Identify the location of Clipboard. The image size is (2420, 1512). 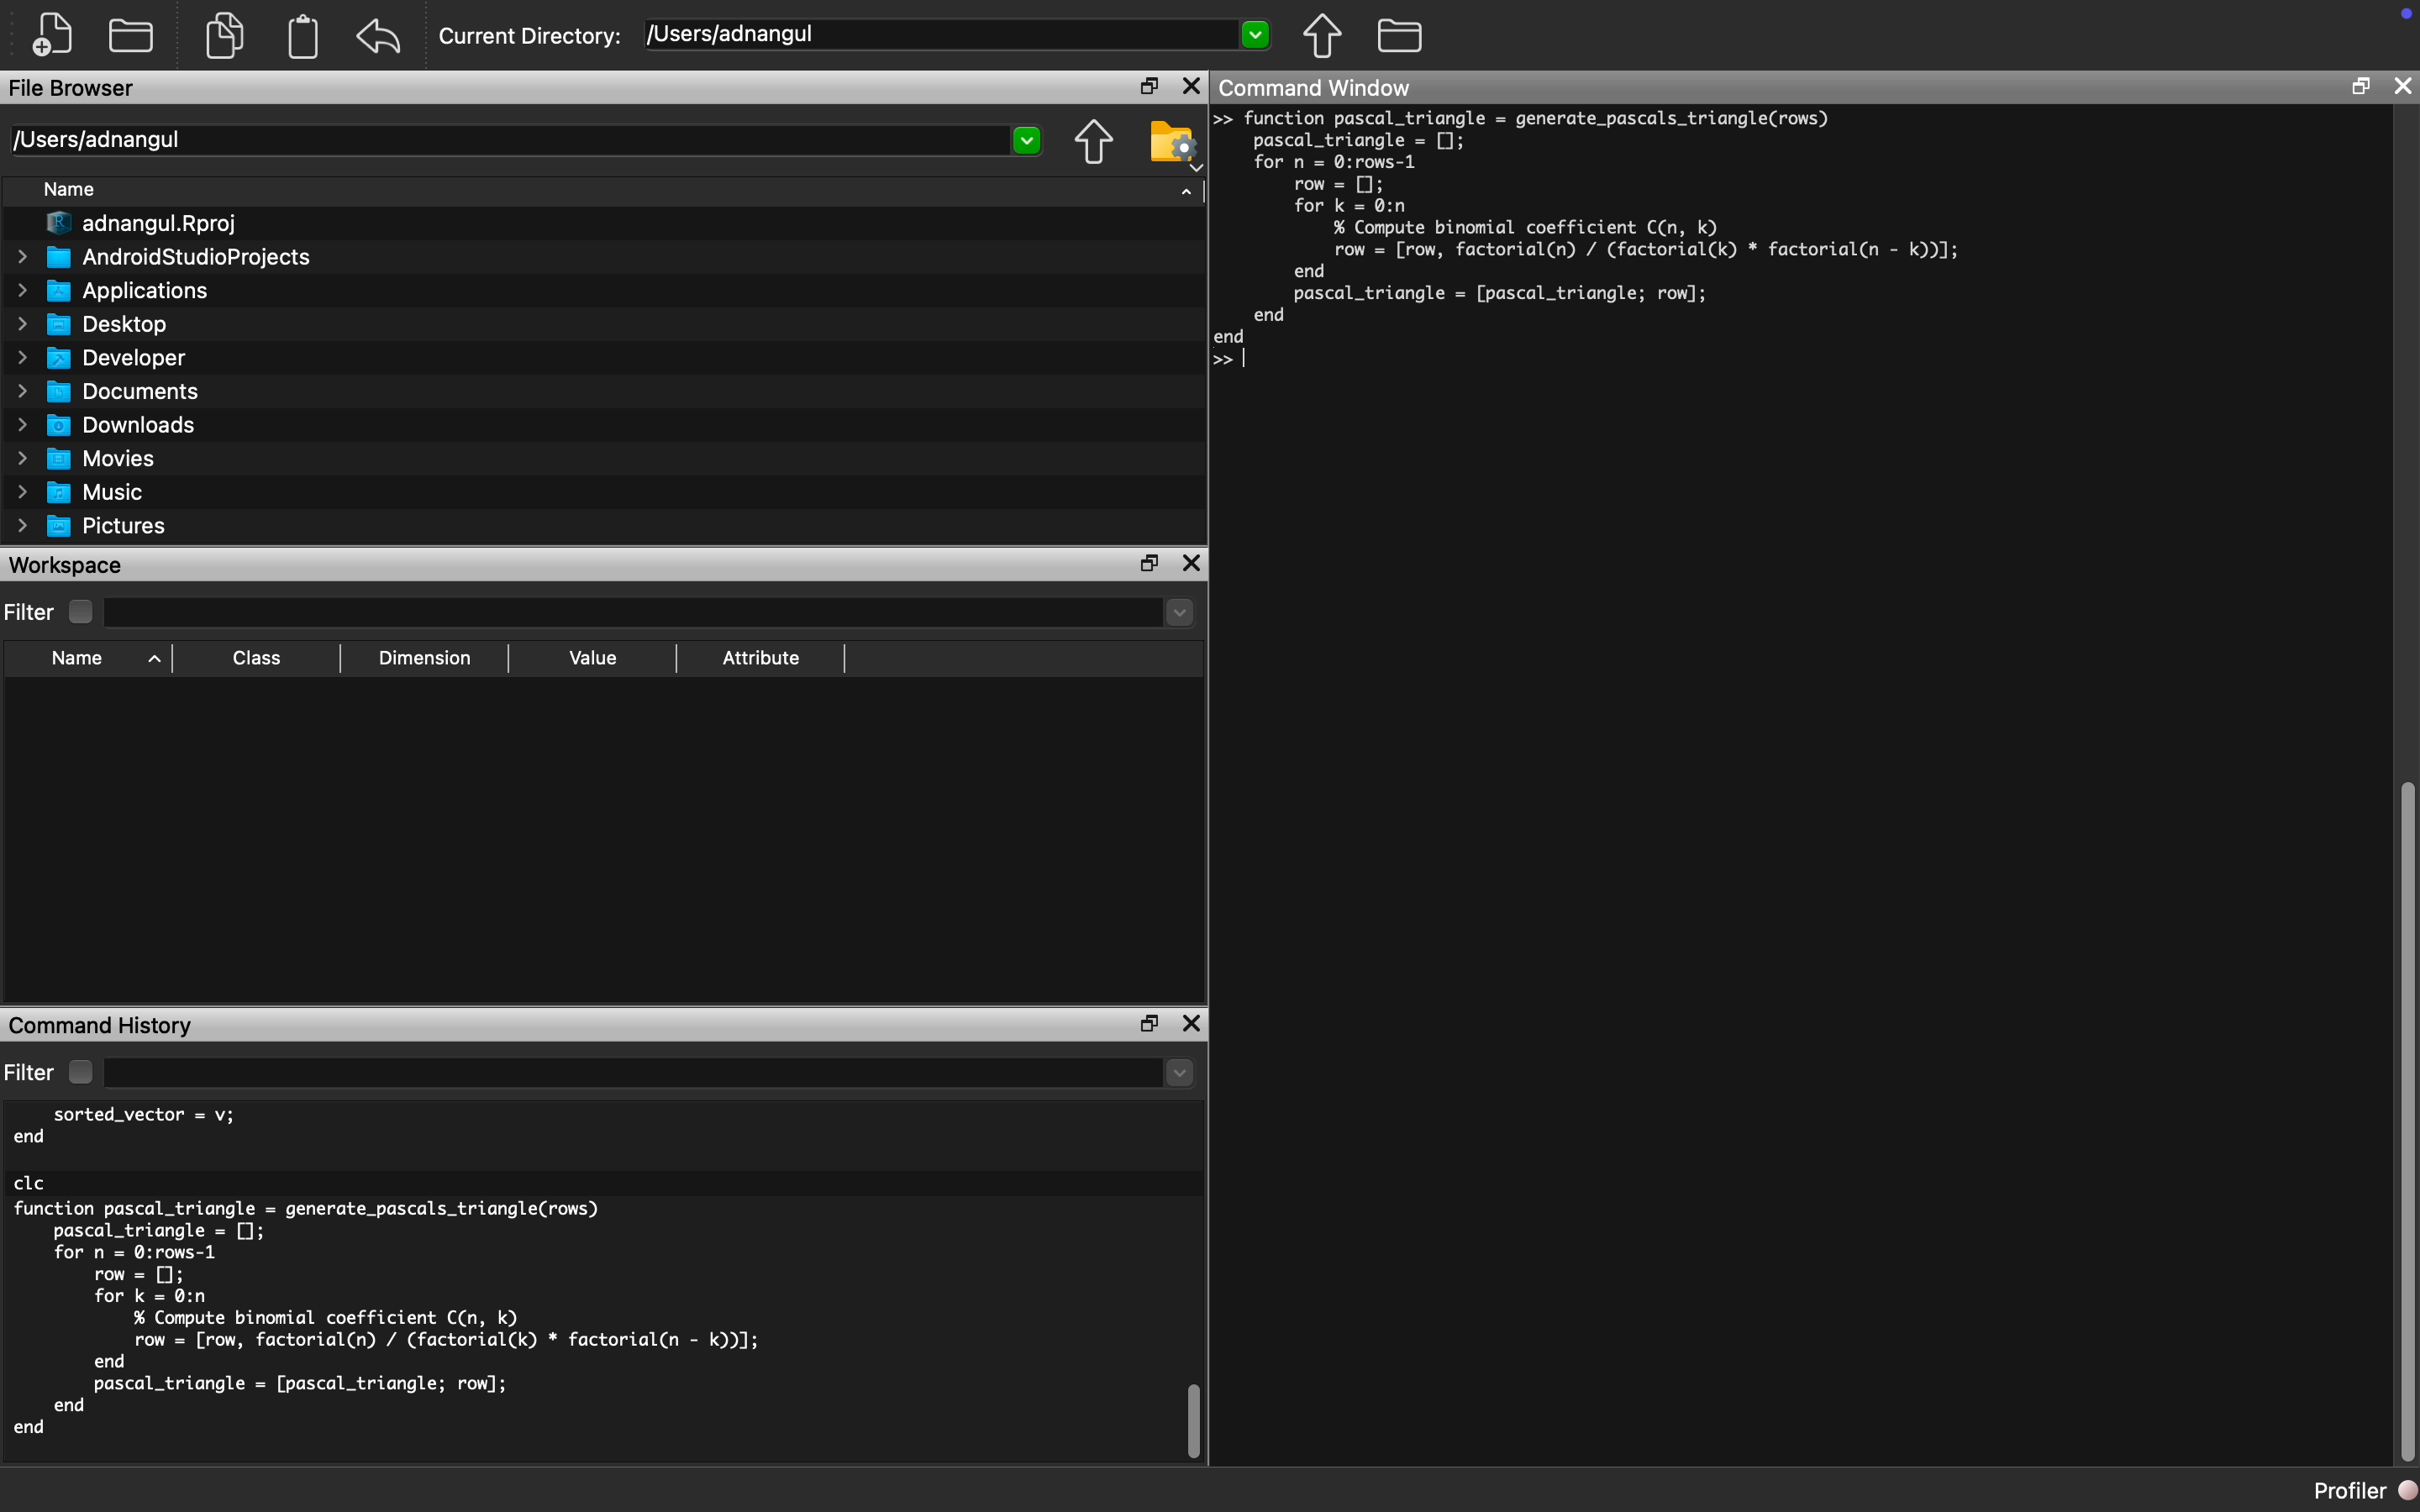
(302, 36).